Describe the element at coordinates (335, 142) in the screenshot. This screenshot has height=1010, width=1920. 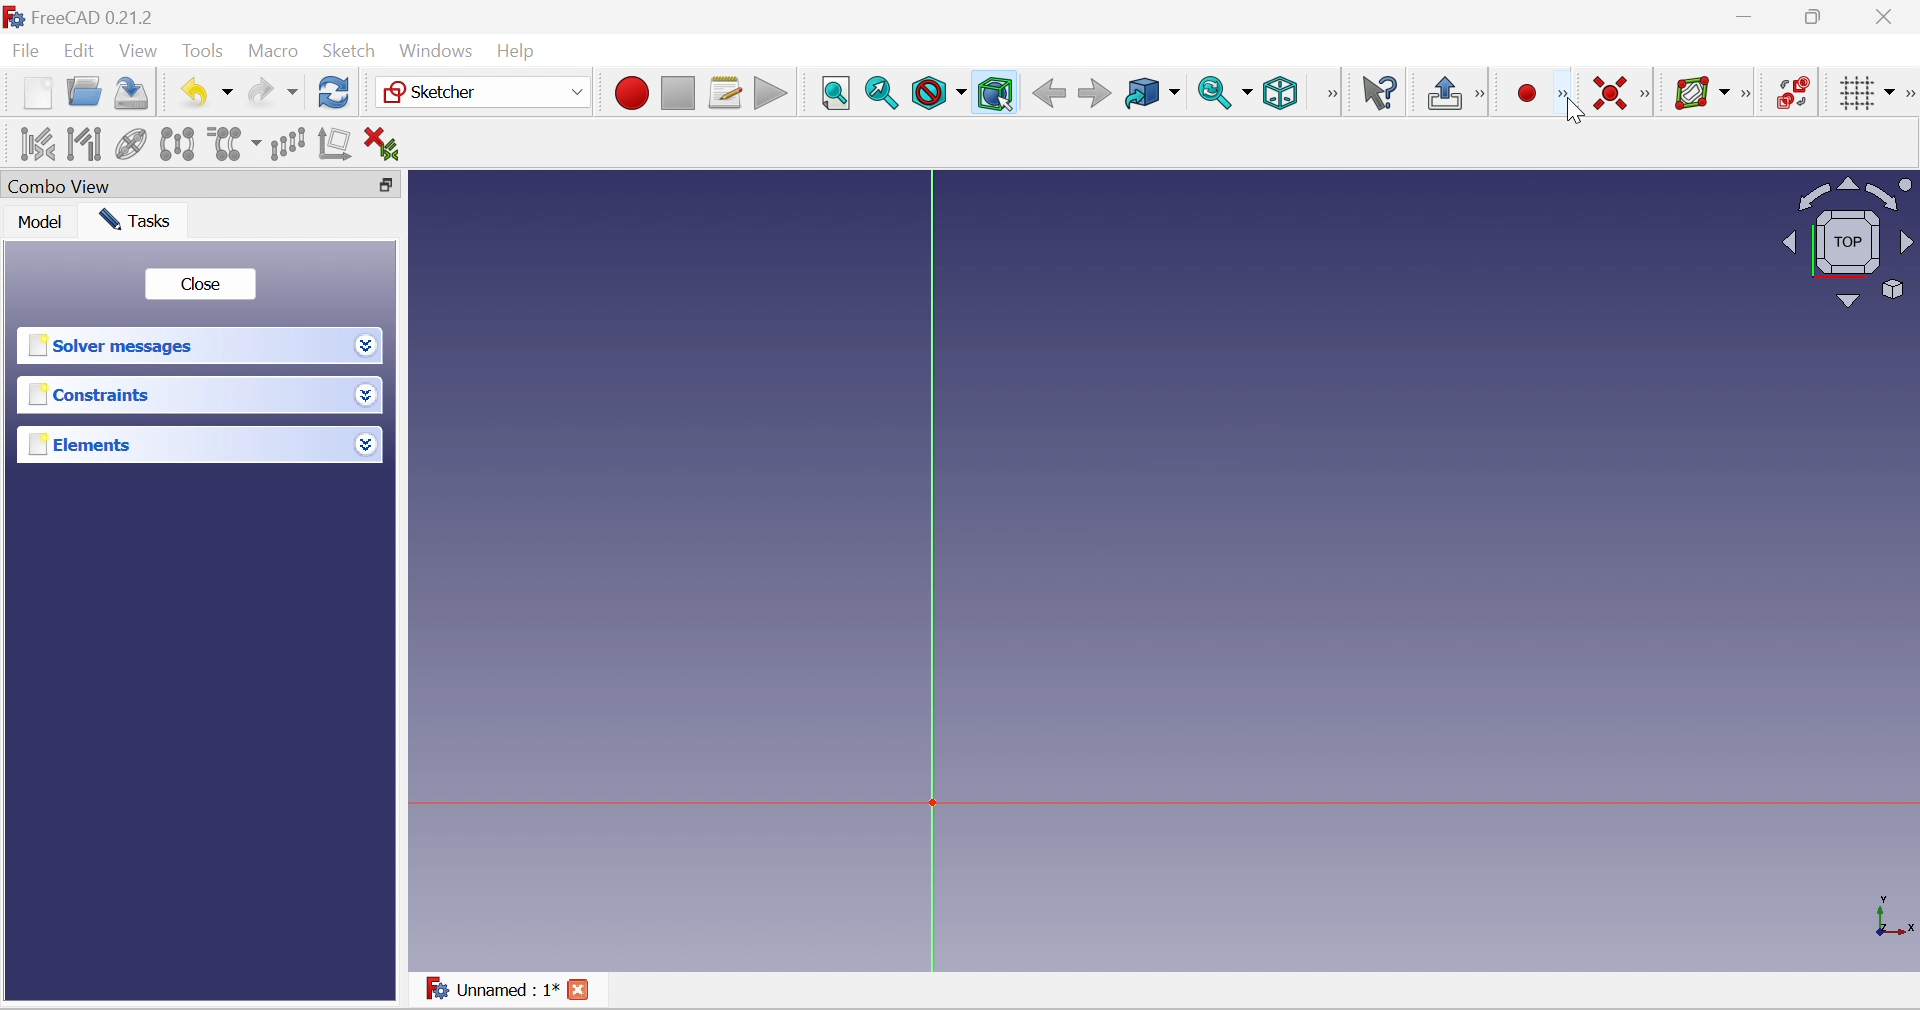
I see `Remove axes alignment` at that location.